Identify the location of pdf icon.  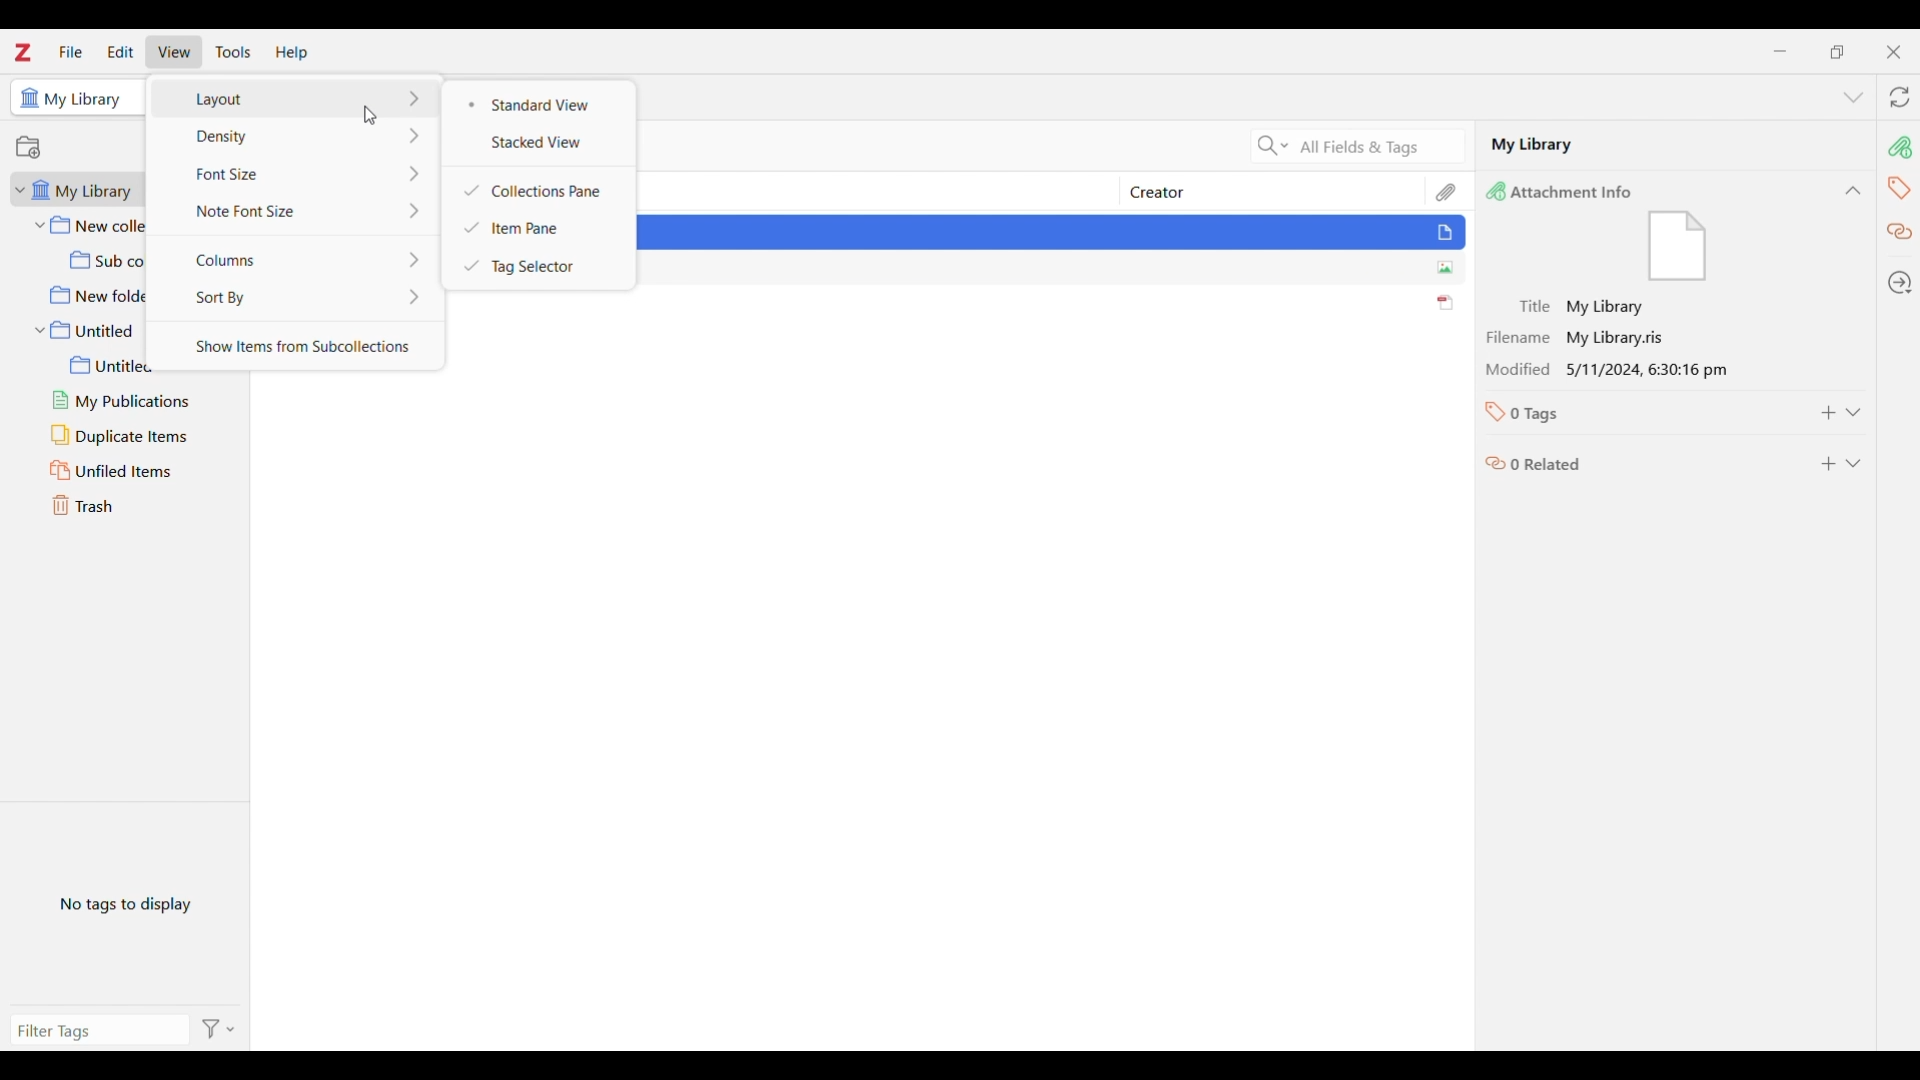
(1445, 303).